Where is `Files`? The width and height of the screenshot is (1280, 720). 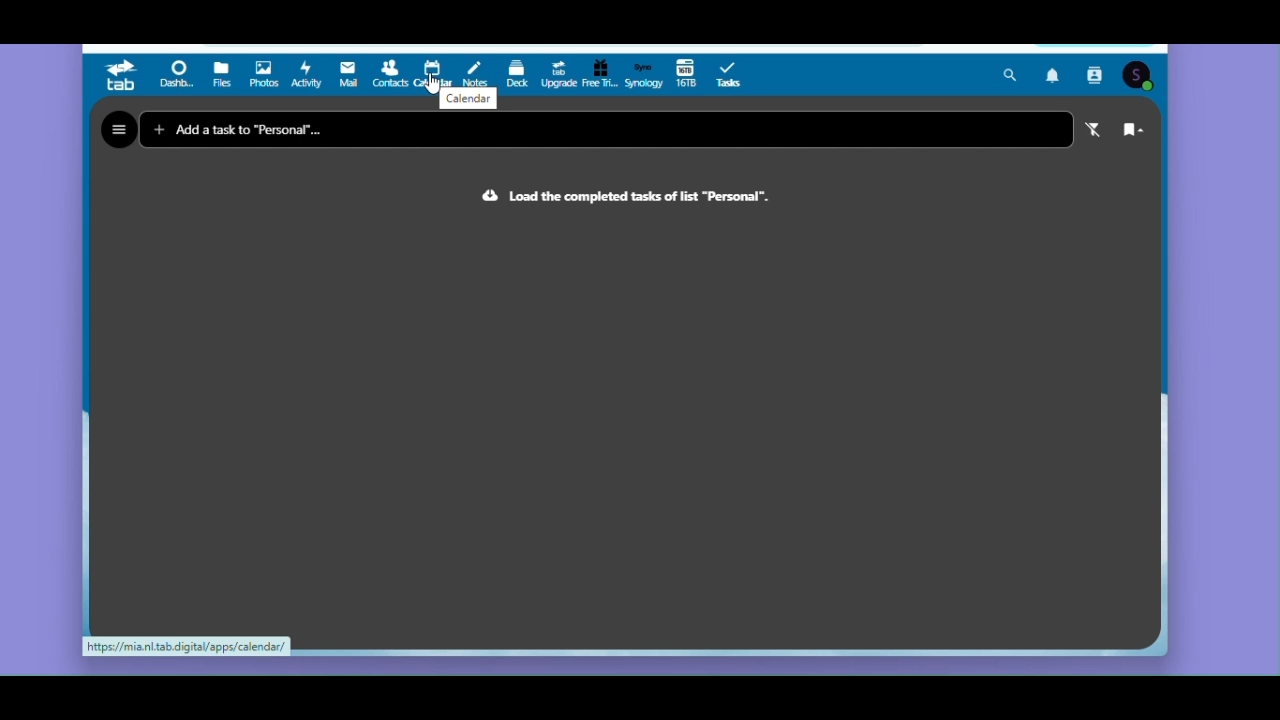
Files is located at coordinates (223, 76).